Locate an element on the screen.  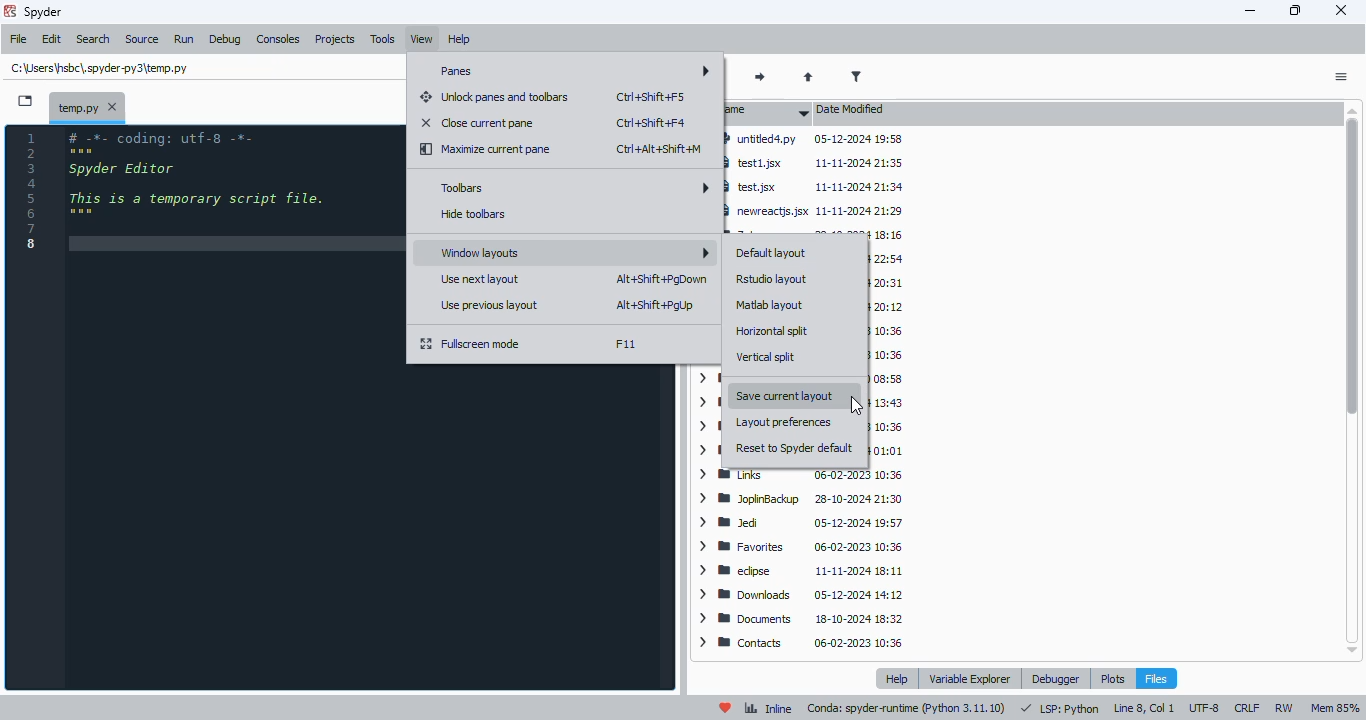
tools is located at coordinates (383, 39).